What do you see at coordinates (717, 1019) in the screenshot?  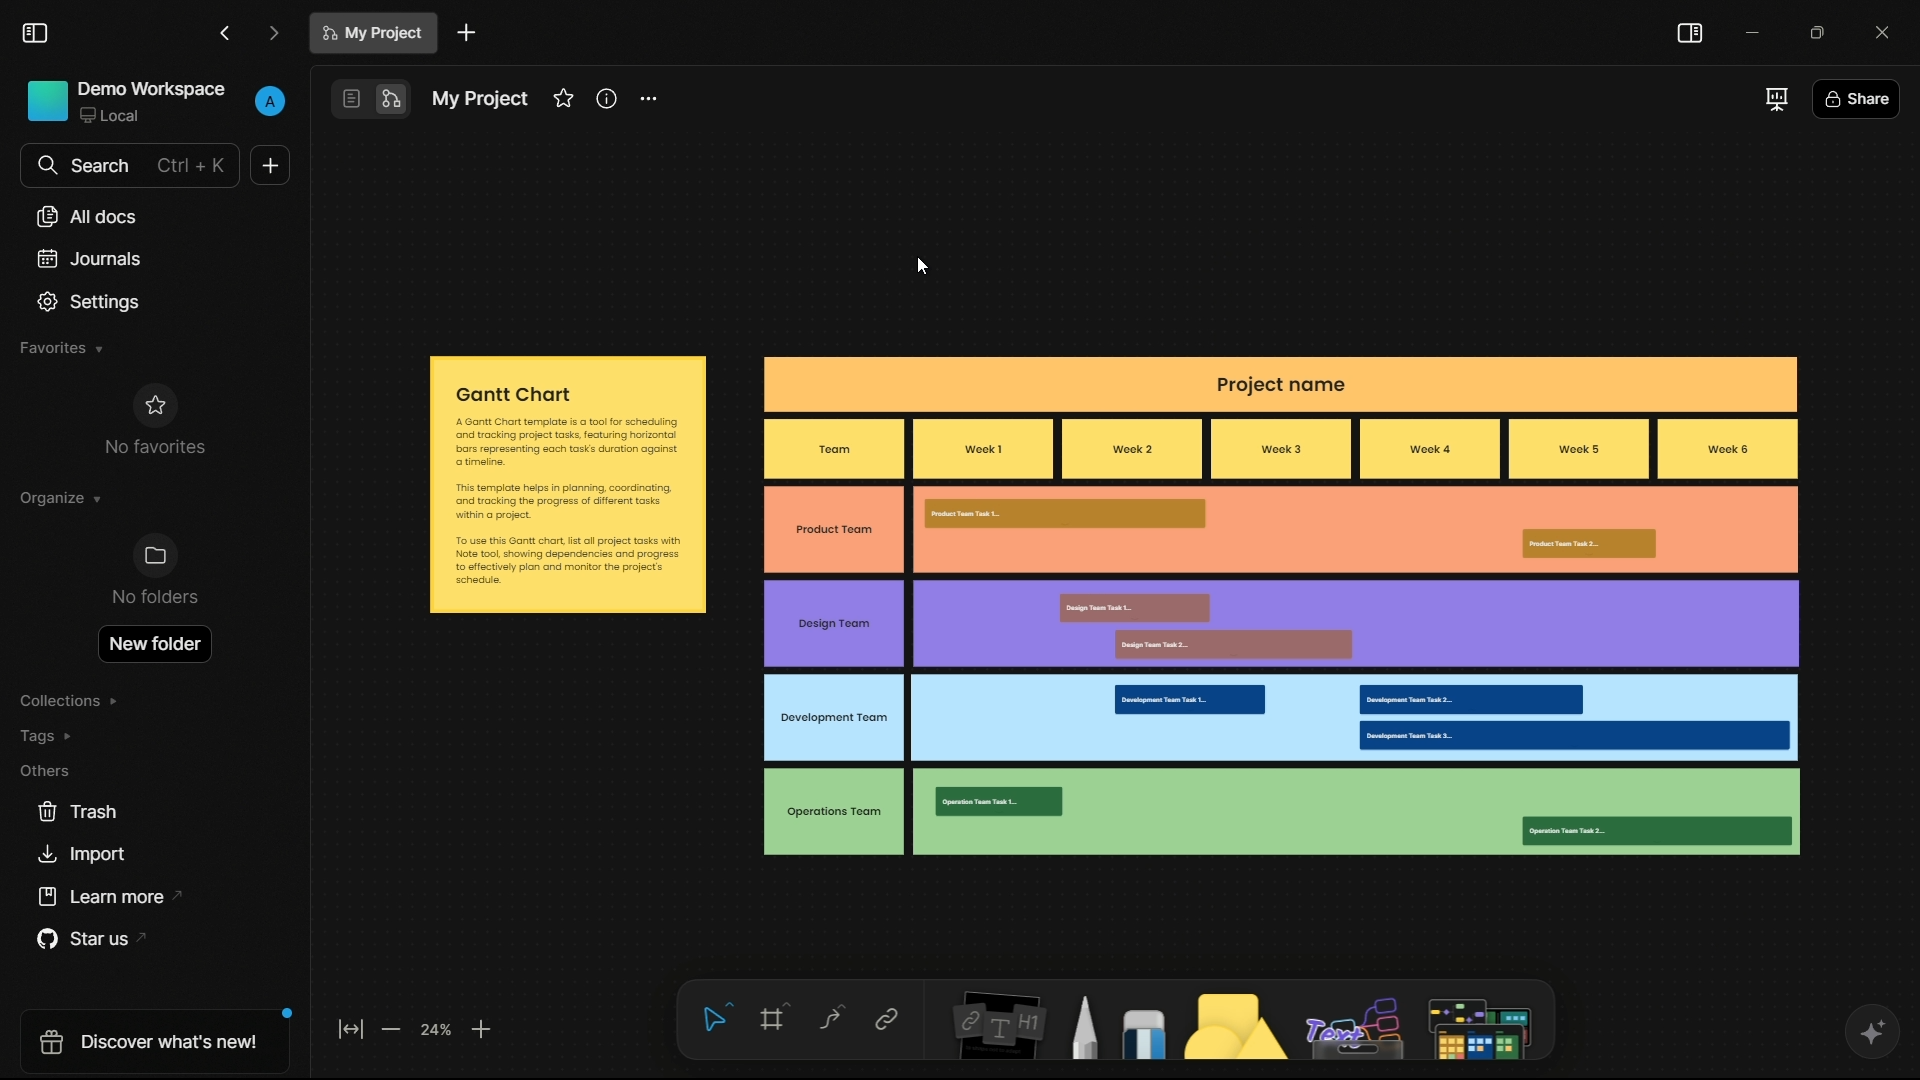 I see `select` at bounding box center [717, 1019].